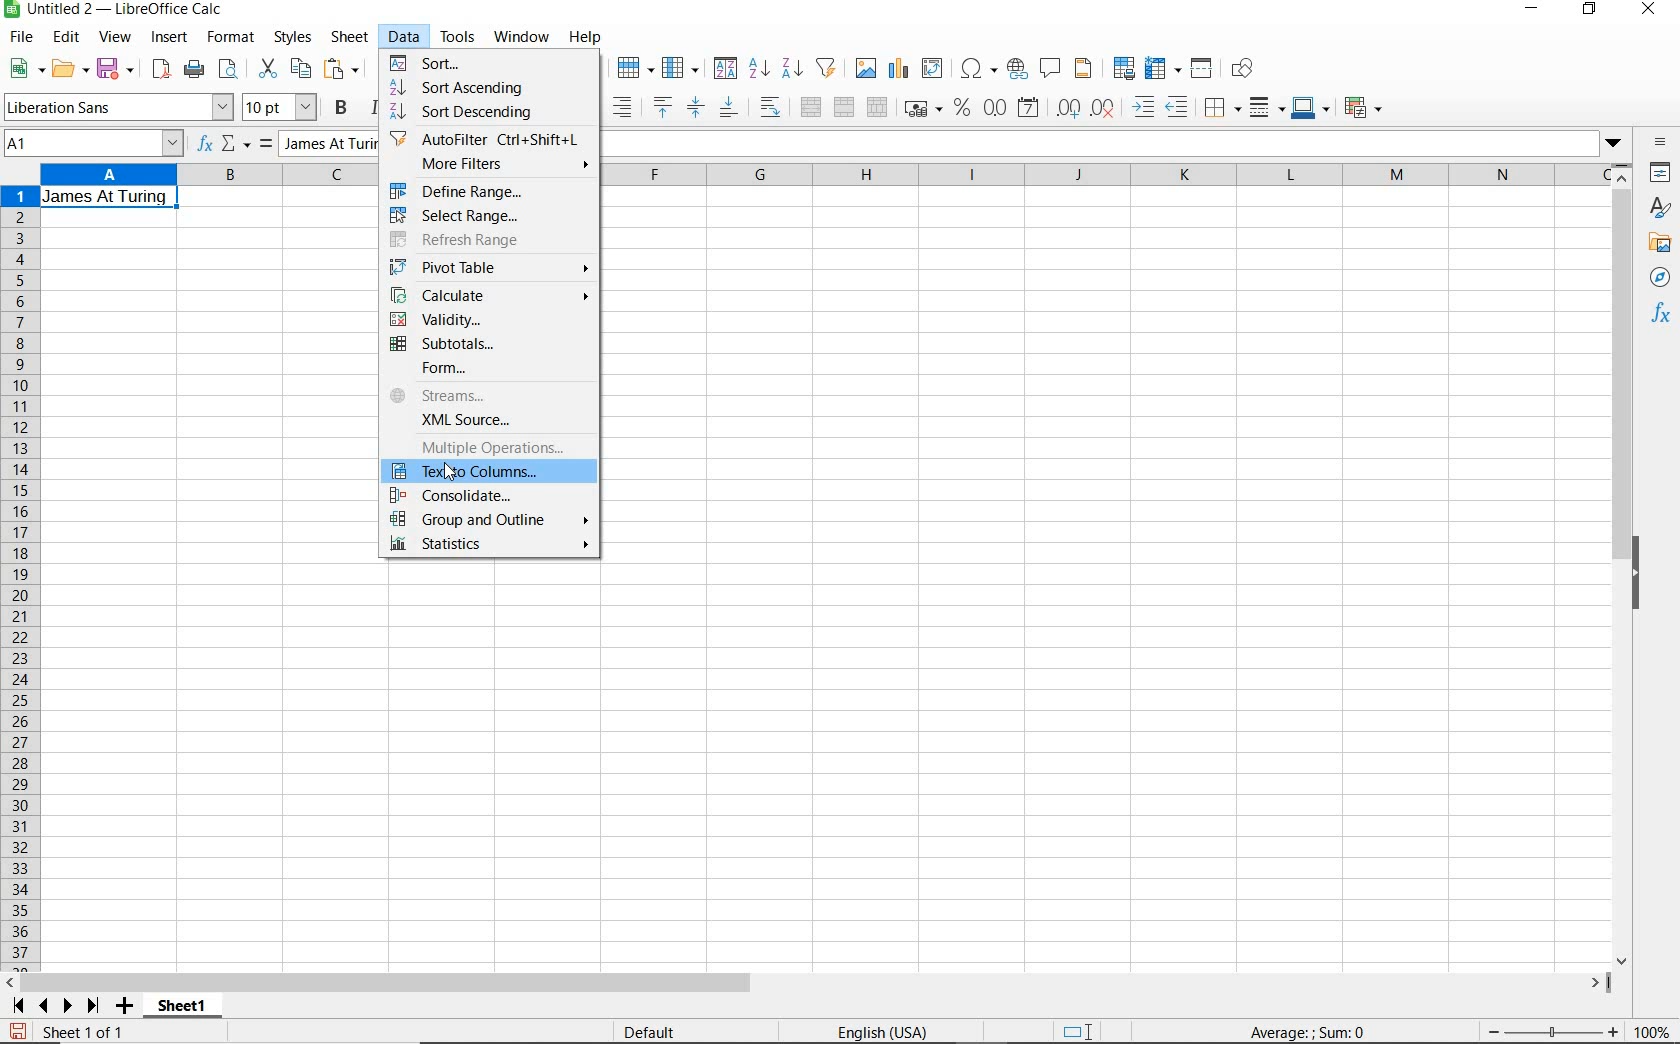 This screenshot has height=1044, width=1680. What do you see at coordinates (649, 1031) in the screenshot?
I see `default` at bounding box center [649, 1031].